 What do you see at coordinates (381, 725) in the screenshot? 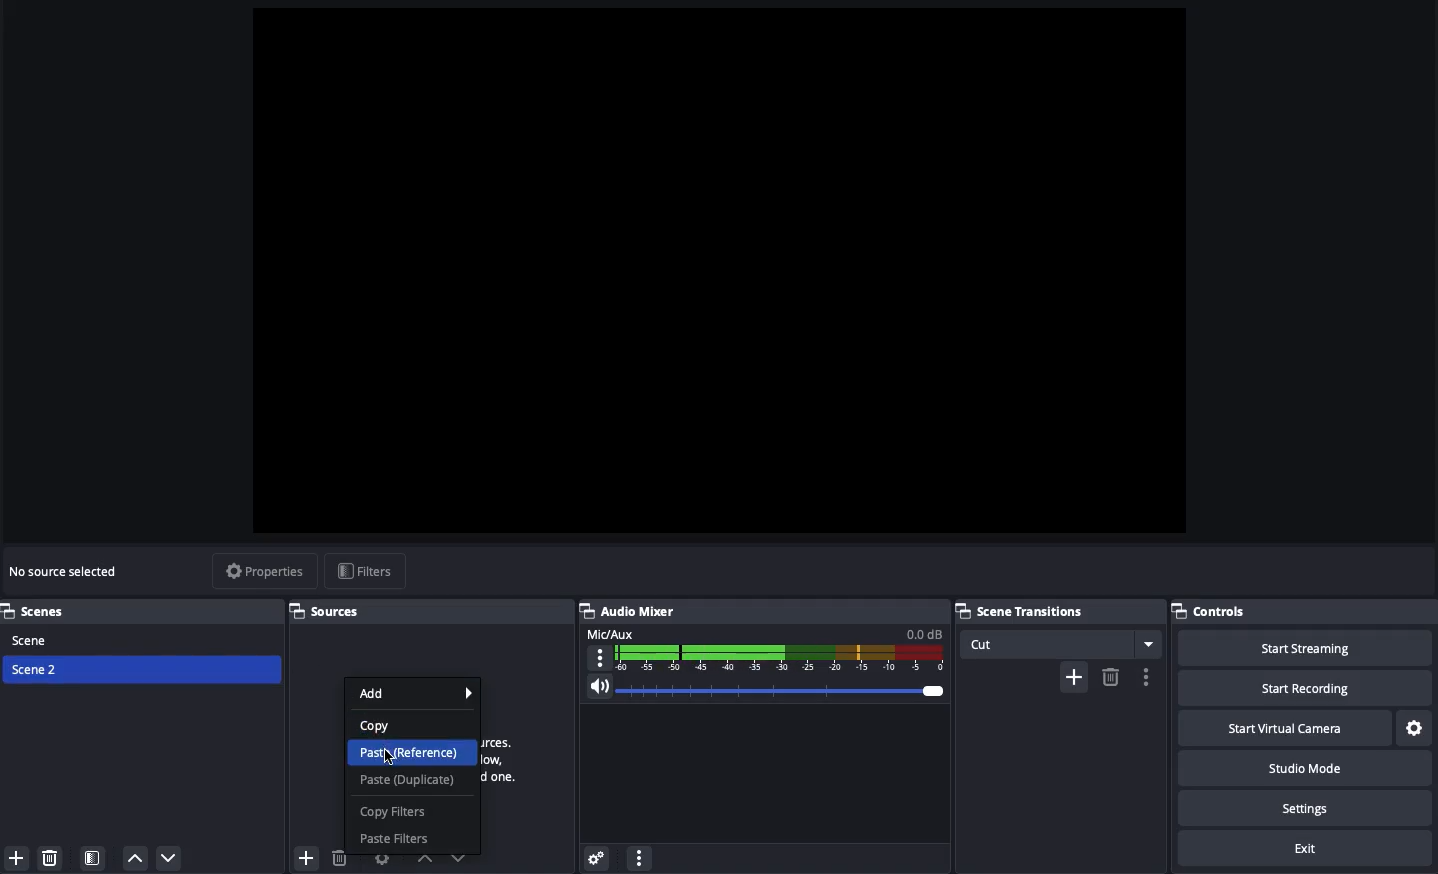
I see `Copy` at bounding box center [381, 725].